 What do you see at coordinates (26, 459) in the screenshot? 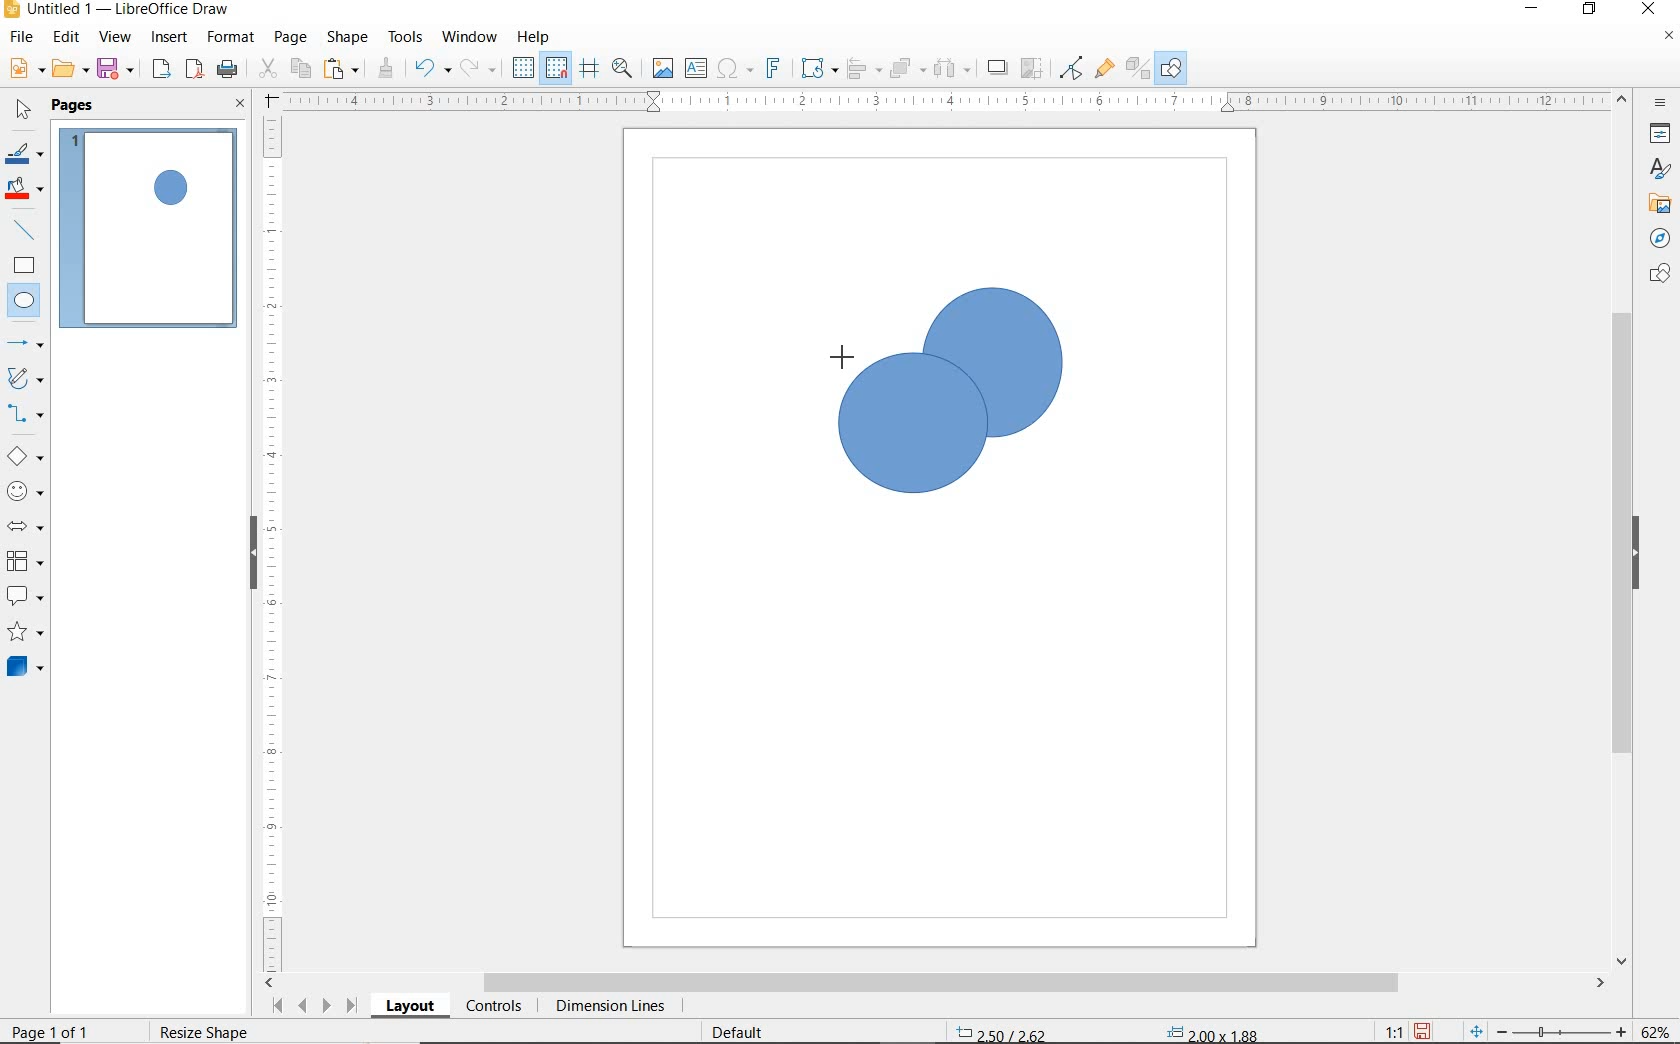
I see `BASIC SHAPES` at bounding box center [26, 459].